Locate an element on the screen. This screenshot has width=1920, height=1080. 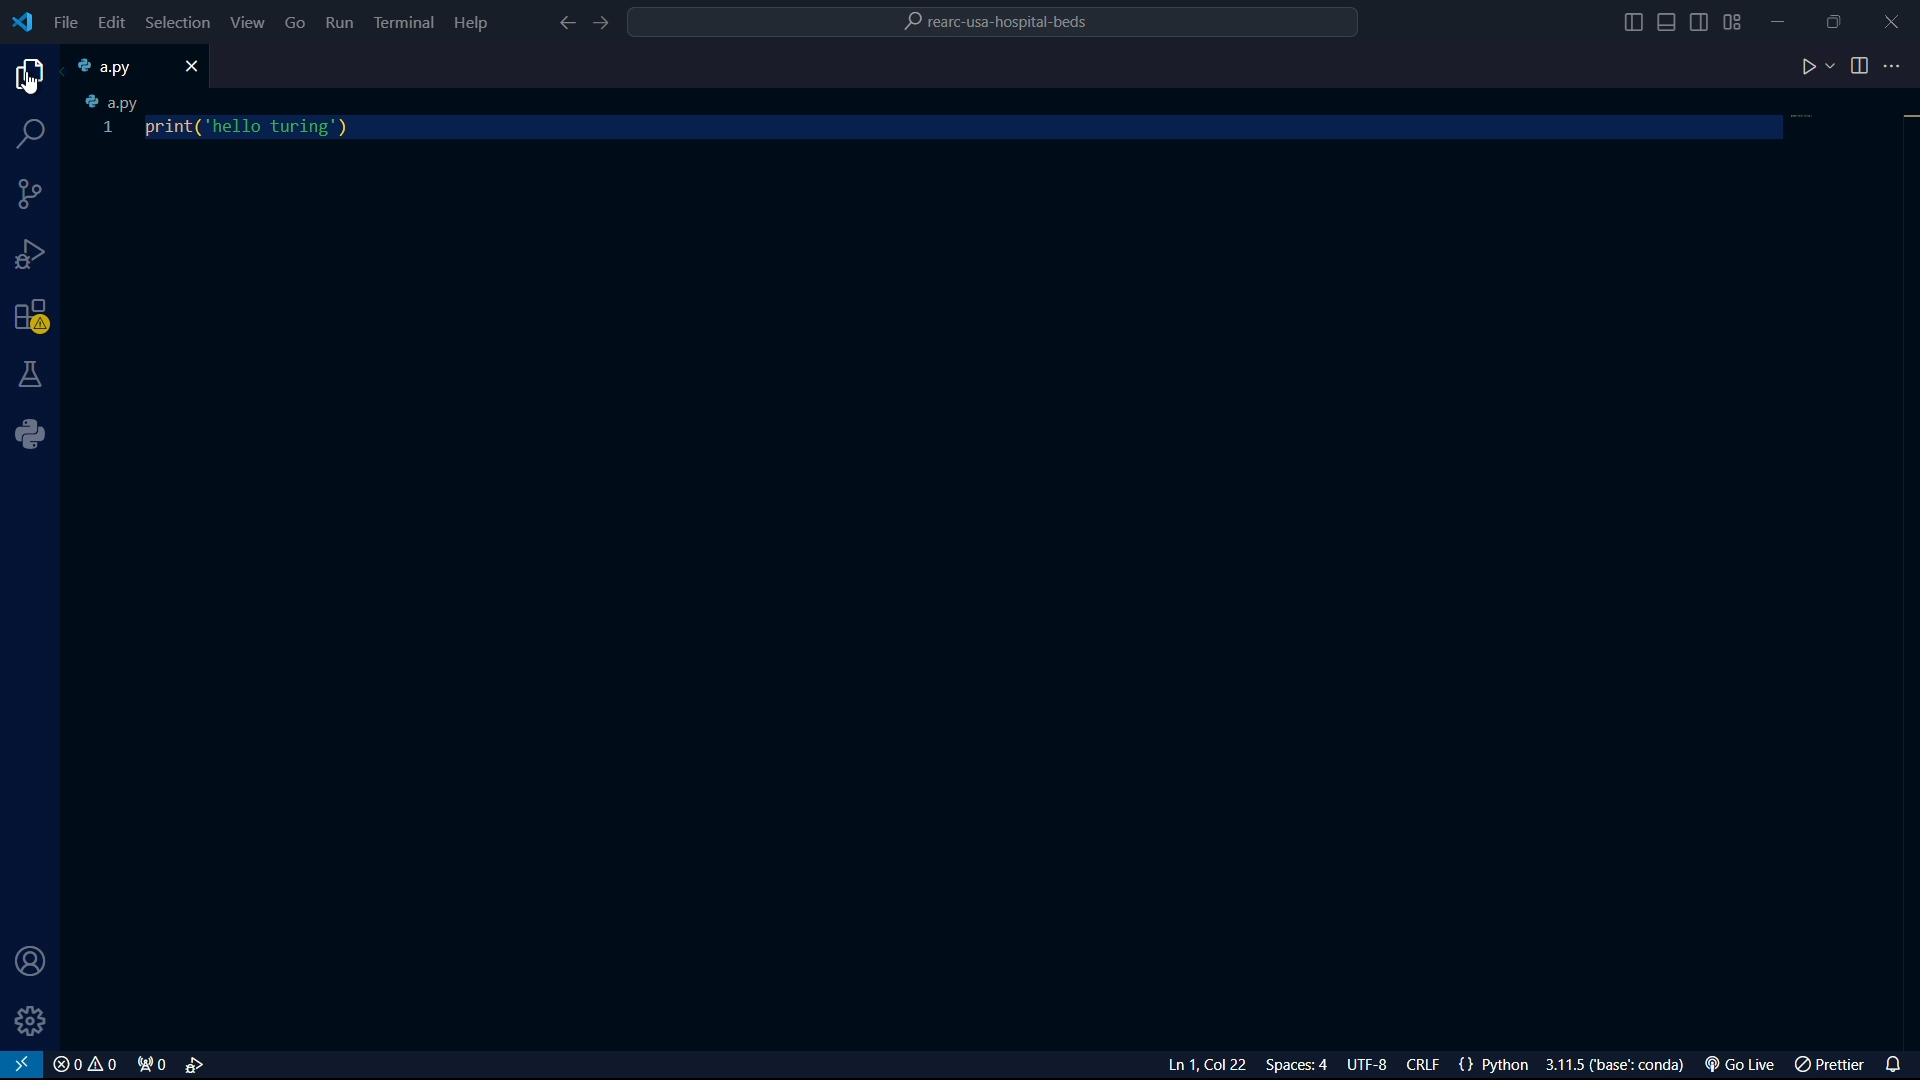
a.py is located at coordinates (114, 101).